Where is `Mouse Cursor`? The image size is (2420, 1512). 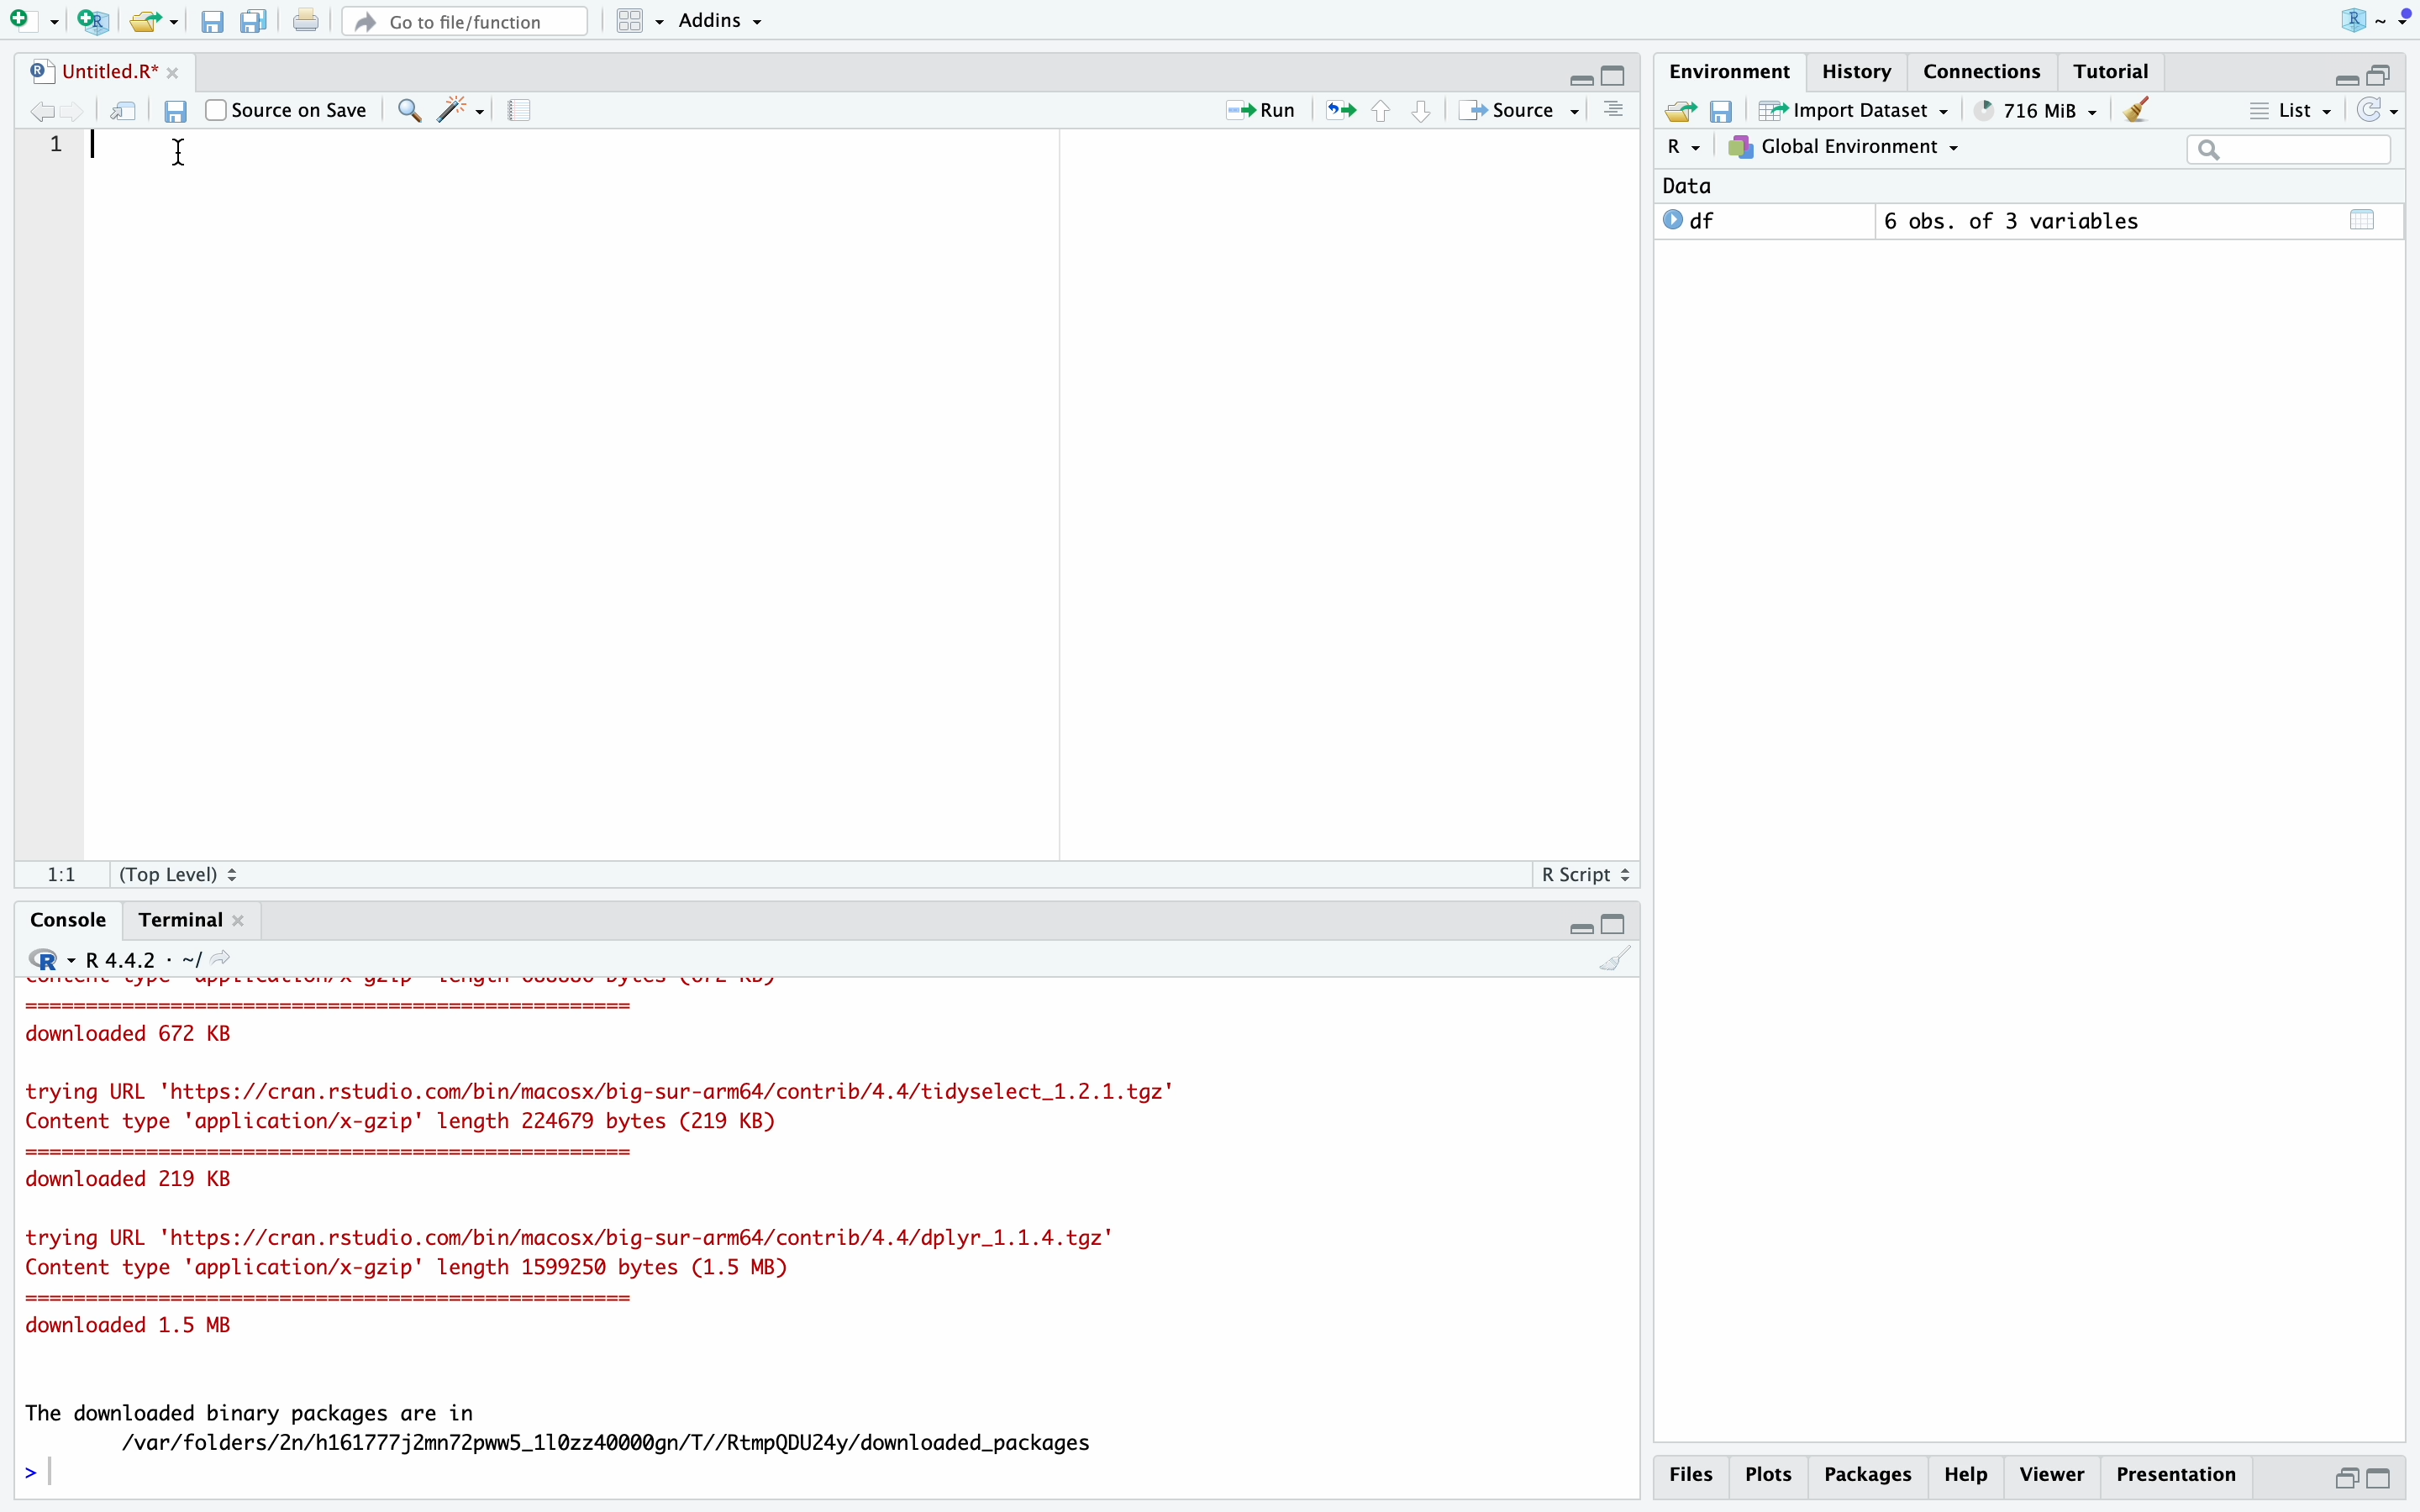
Mouse Cursor is located at coordinates (183, 162).